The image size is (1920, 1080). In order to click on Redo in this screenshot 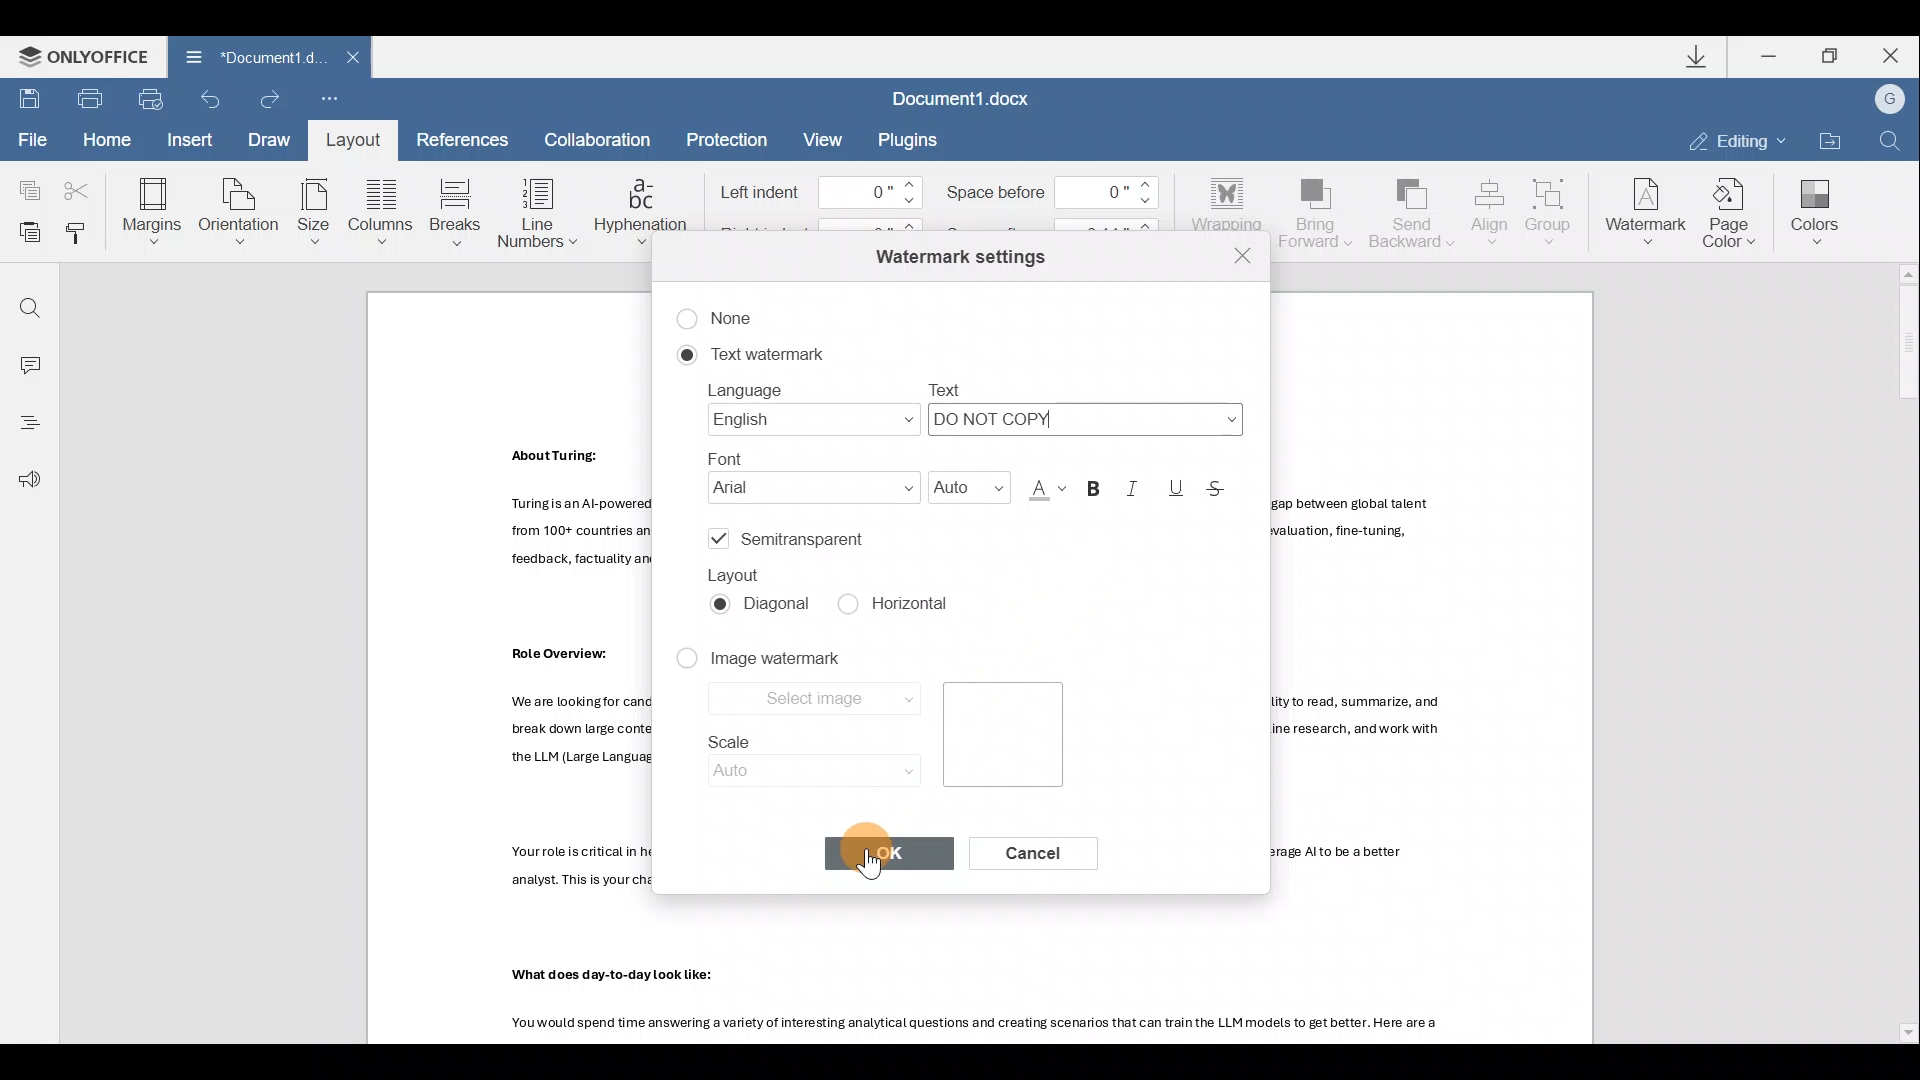, I will do `click(266, 97)`.